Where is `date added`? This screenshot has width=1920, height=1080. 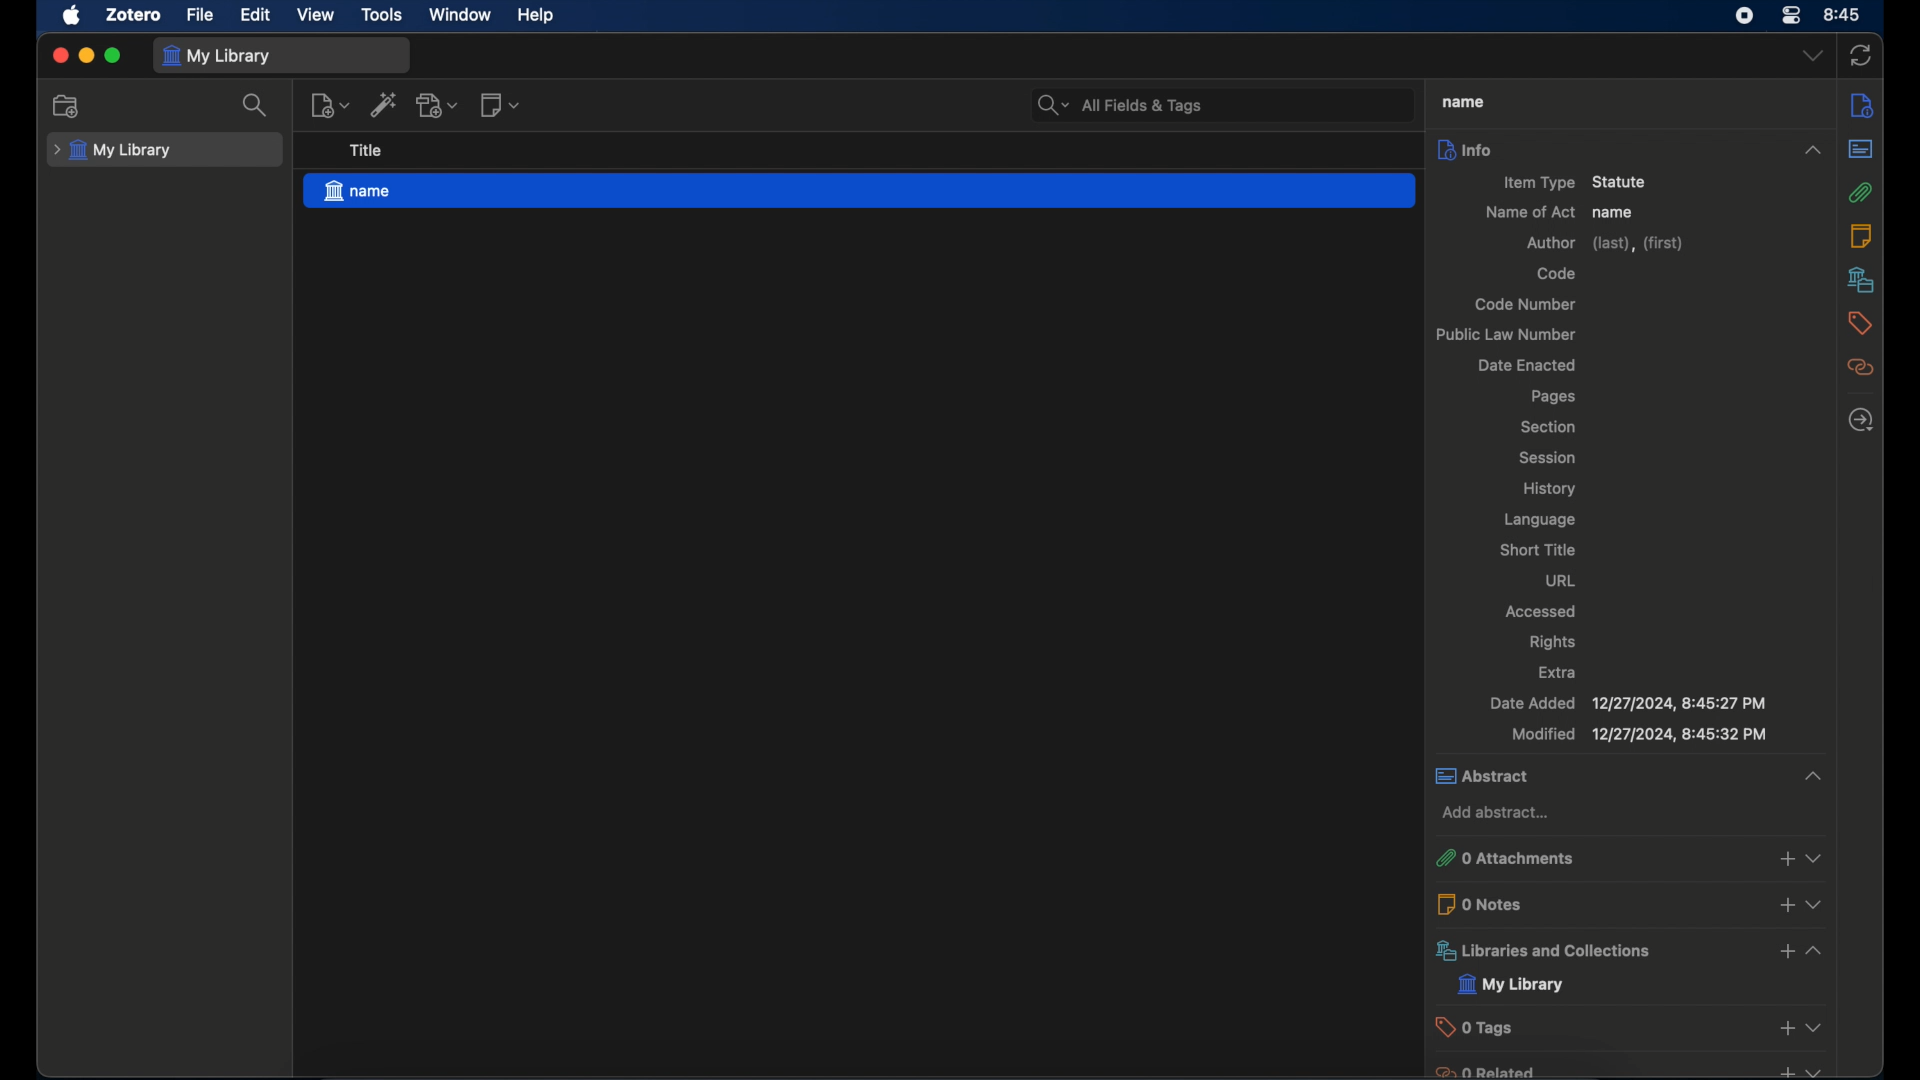
date added is located at coordinates (1625, 704).